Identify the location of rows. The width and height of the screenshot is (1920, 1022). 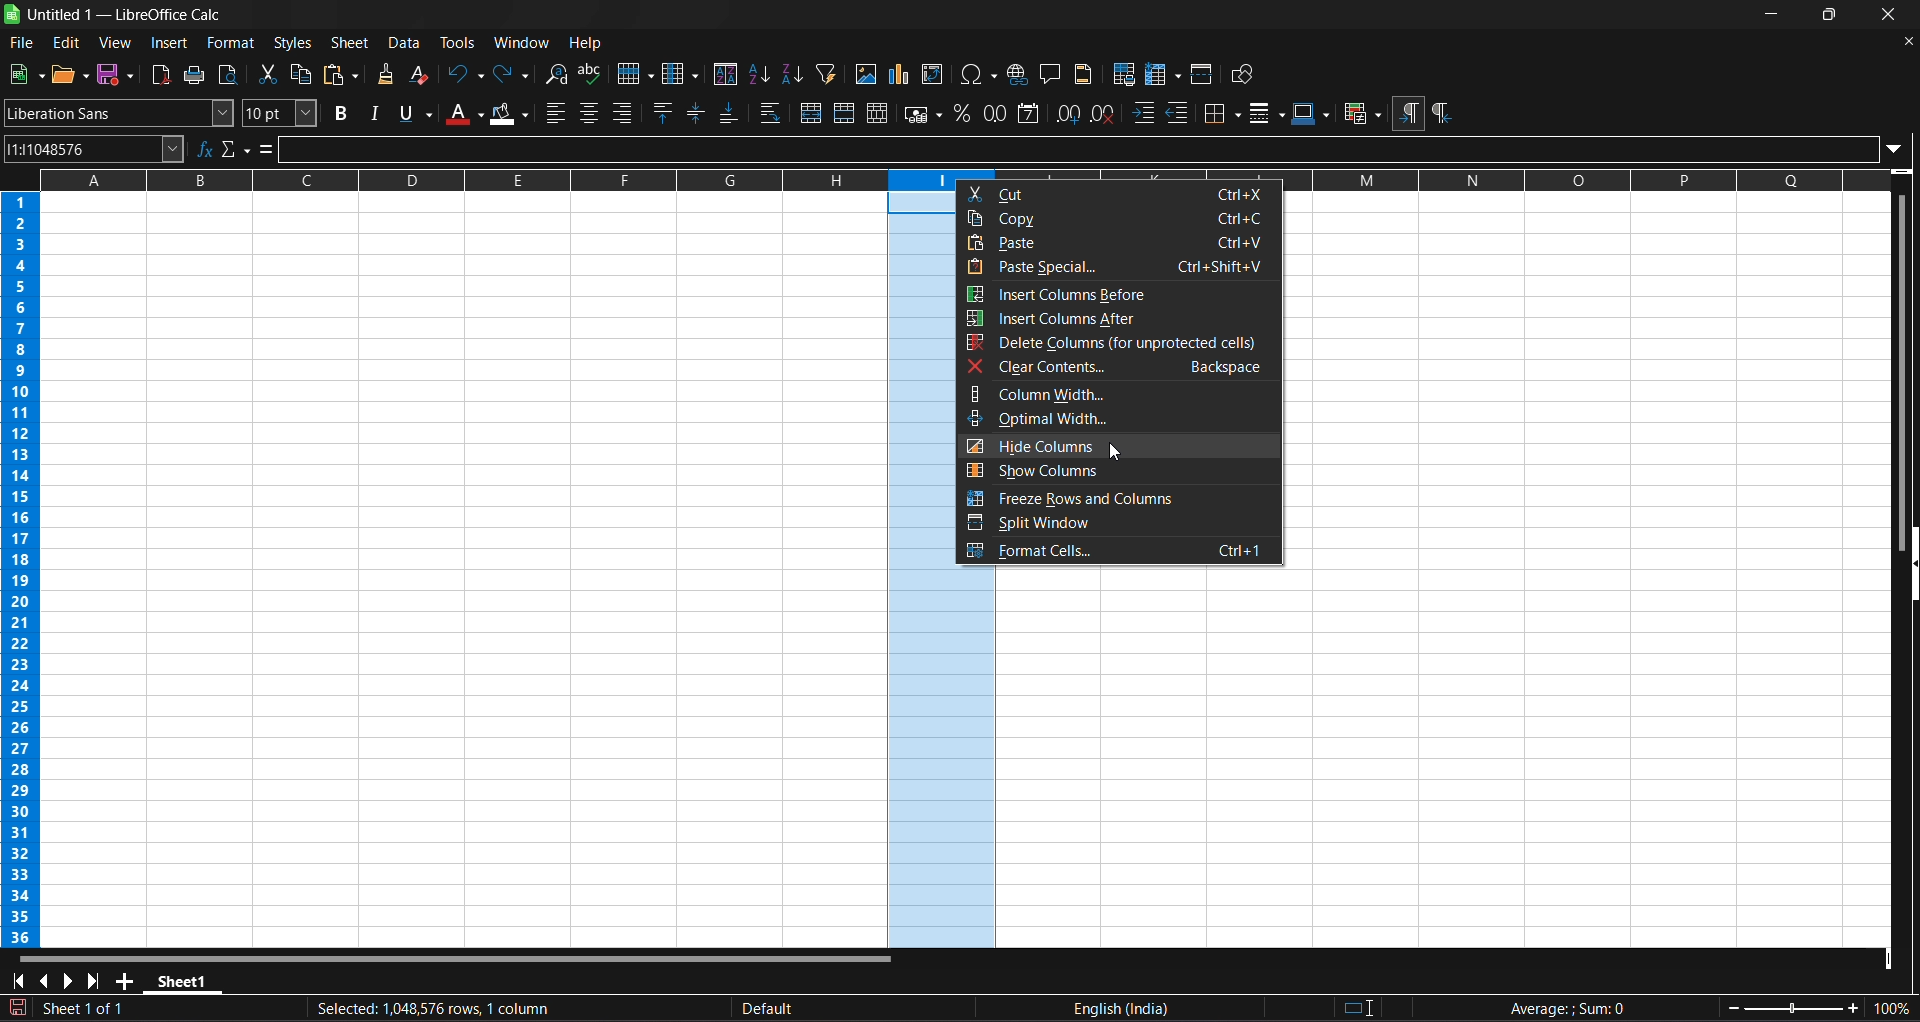
(950, 177).